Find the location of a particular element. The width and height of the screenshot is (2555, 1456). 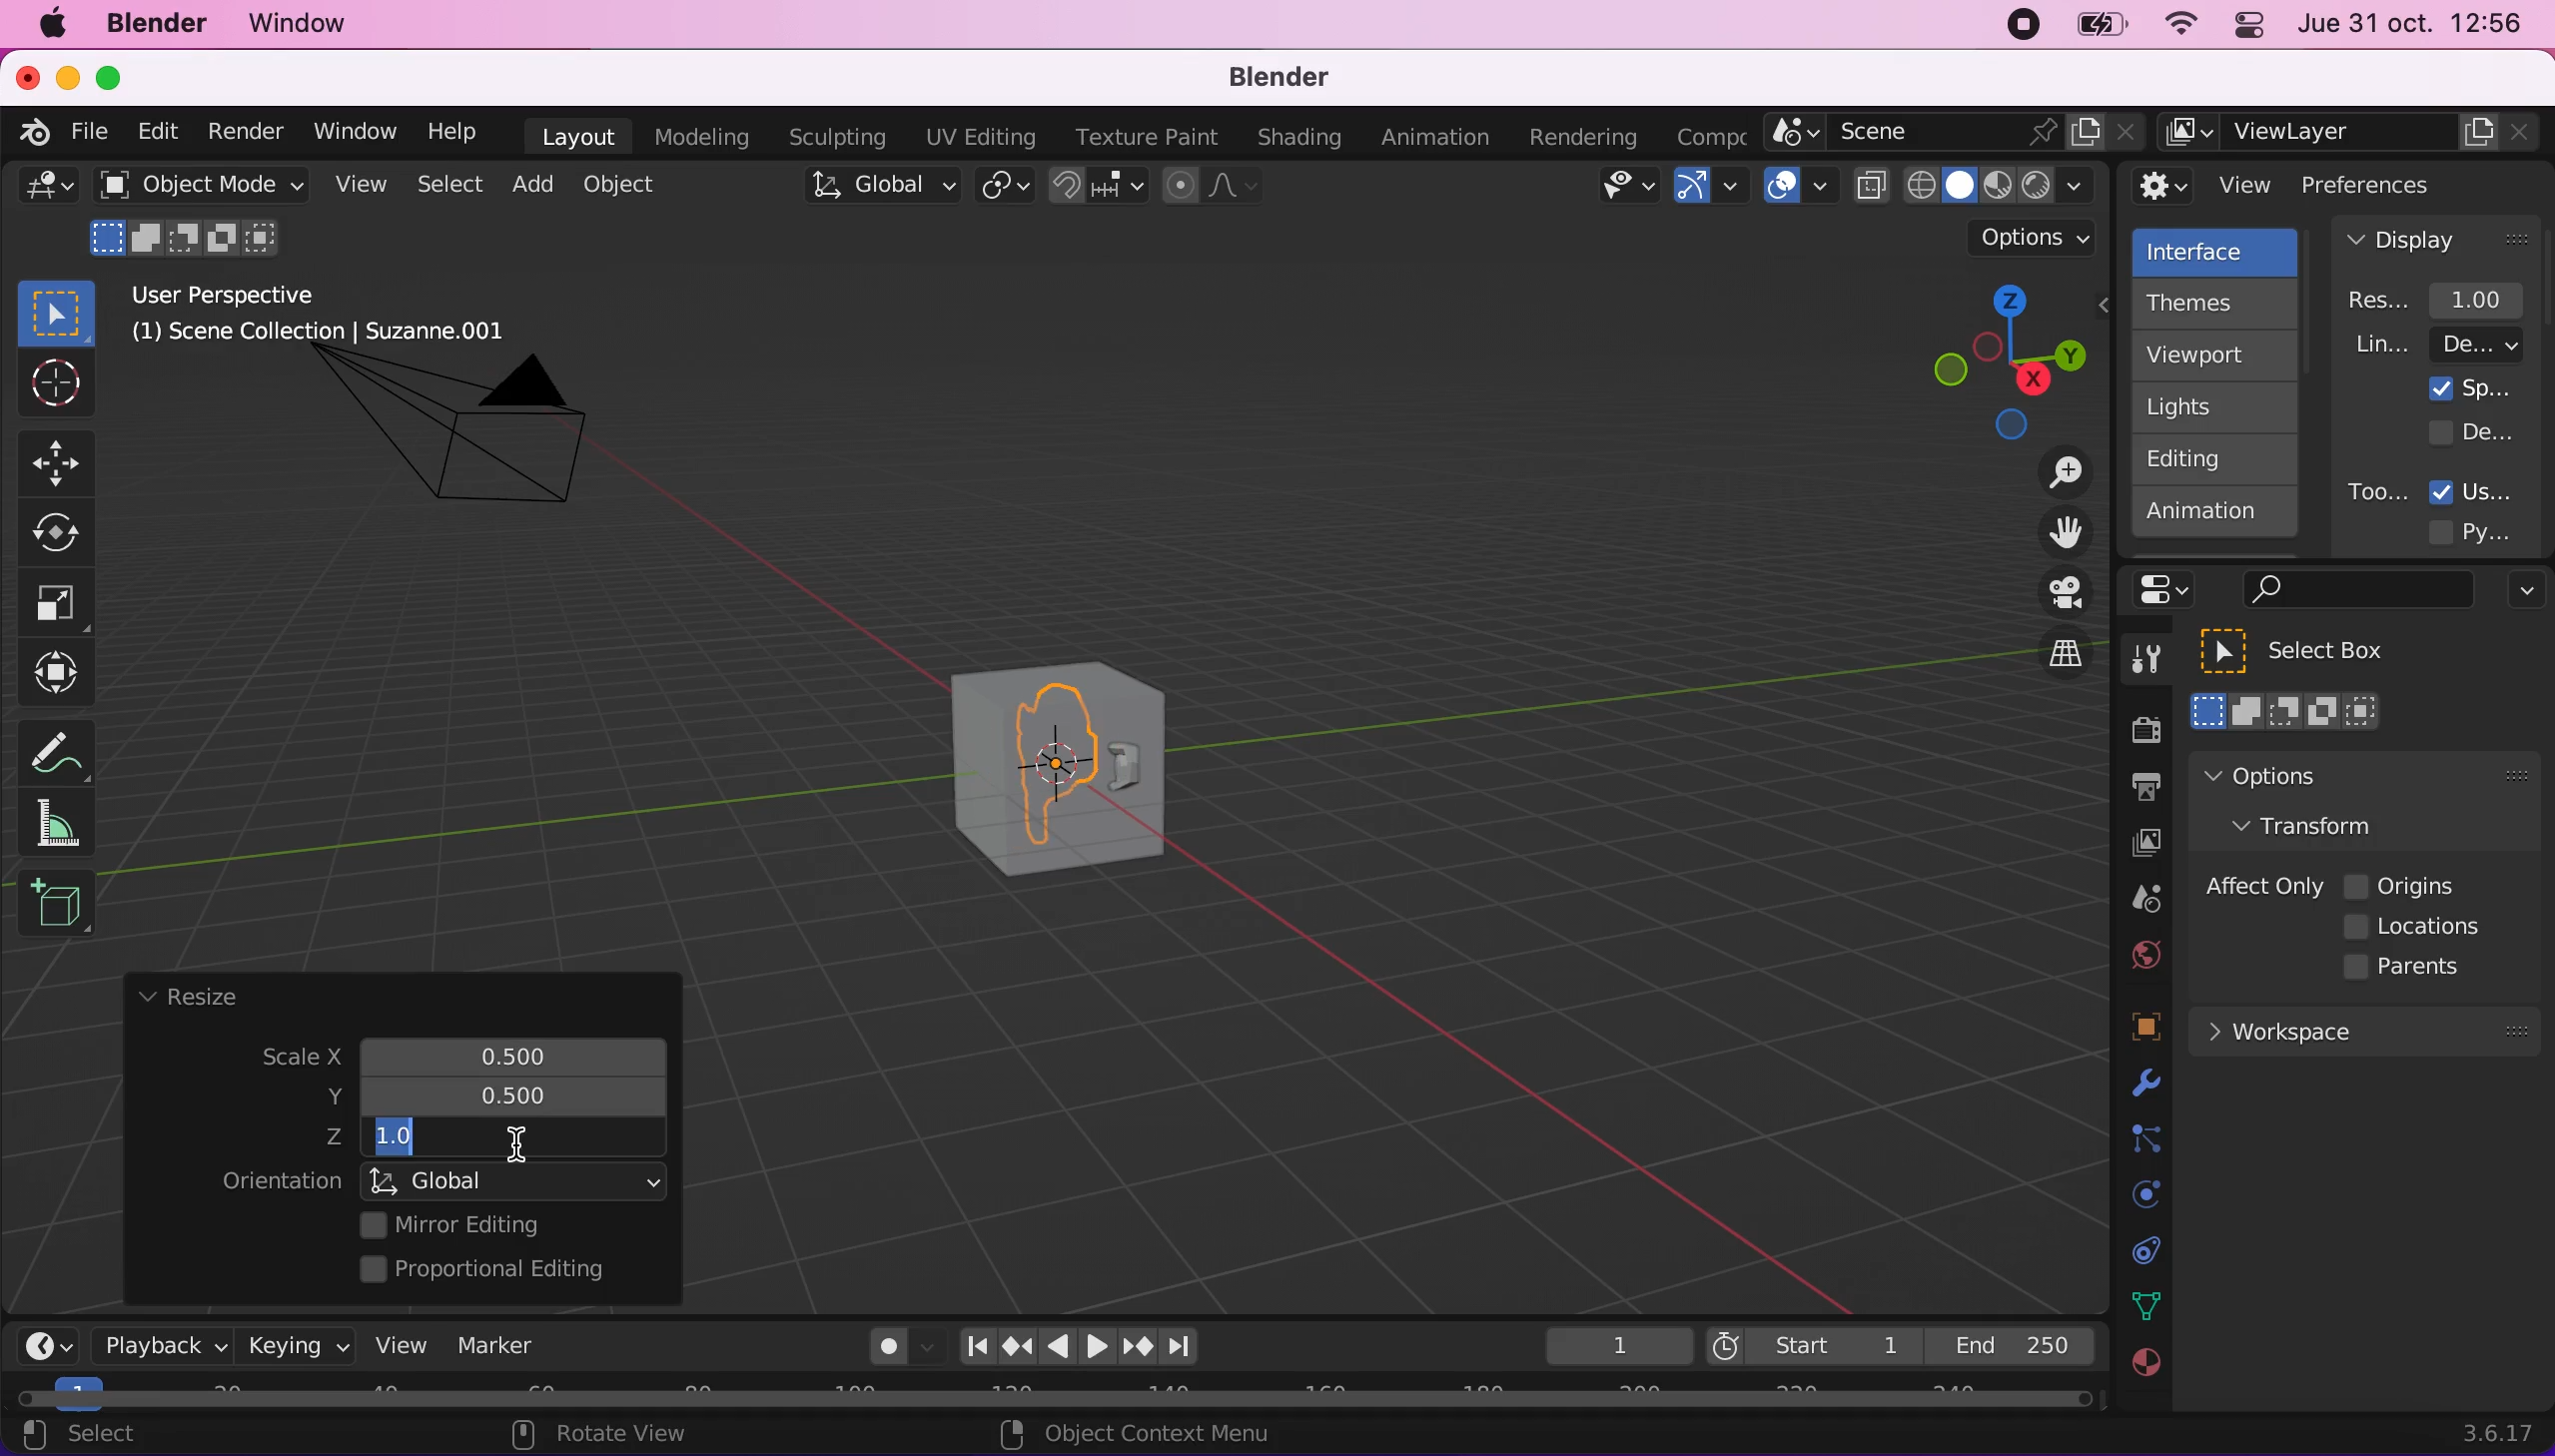

viewport is located at coordinates (2220, 355).